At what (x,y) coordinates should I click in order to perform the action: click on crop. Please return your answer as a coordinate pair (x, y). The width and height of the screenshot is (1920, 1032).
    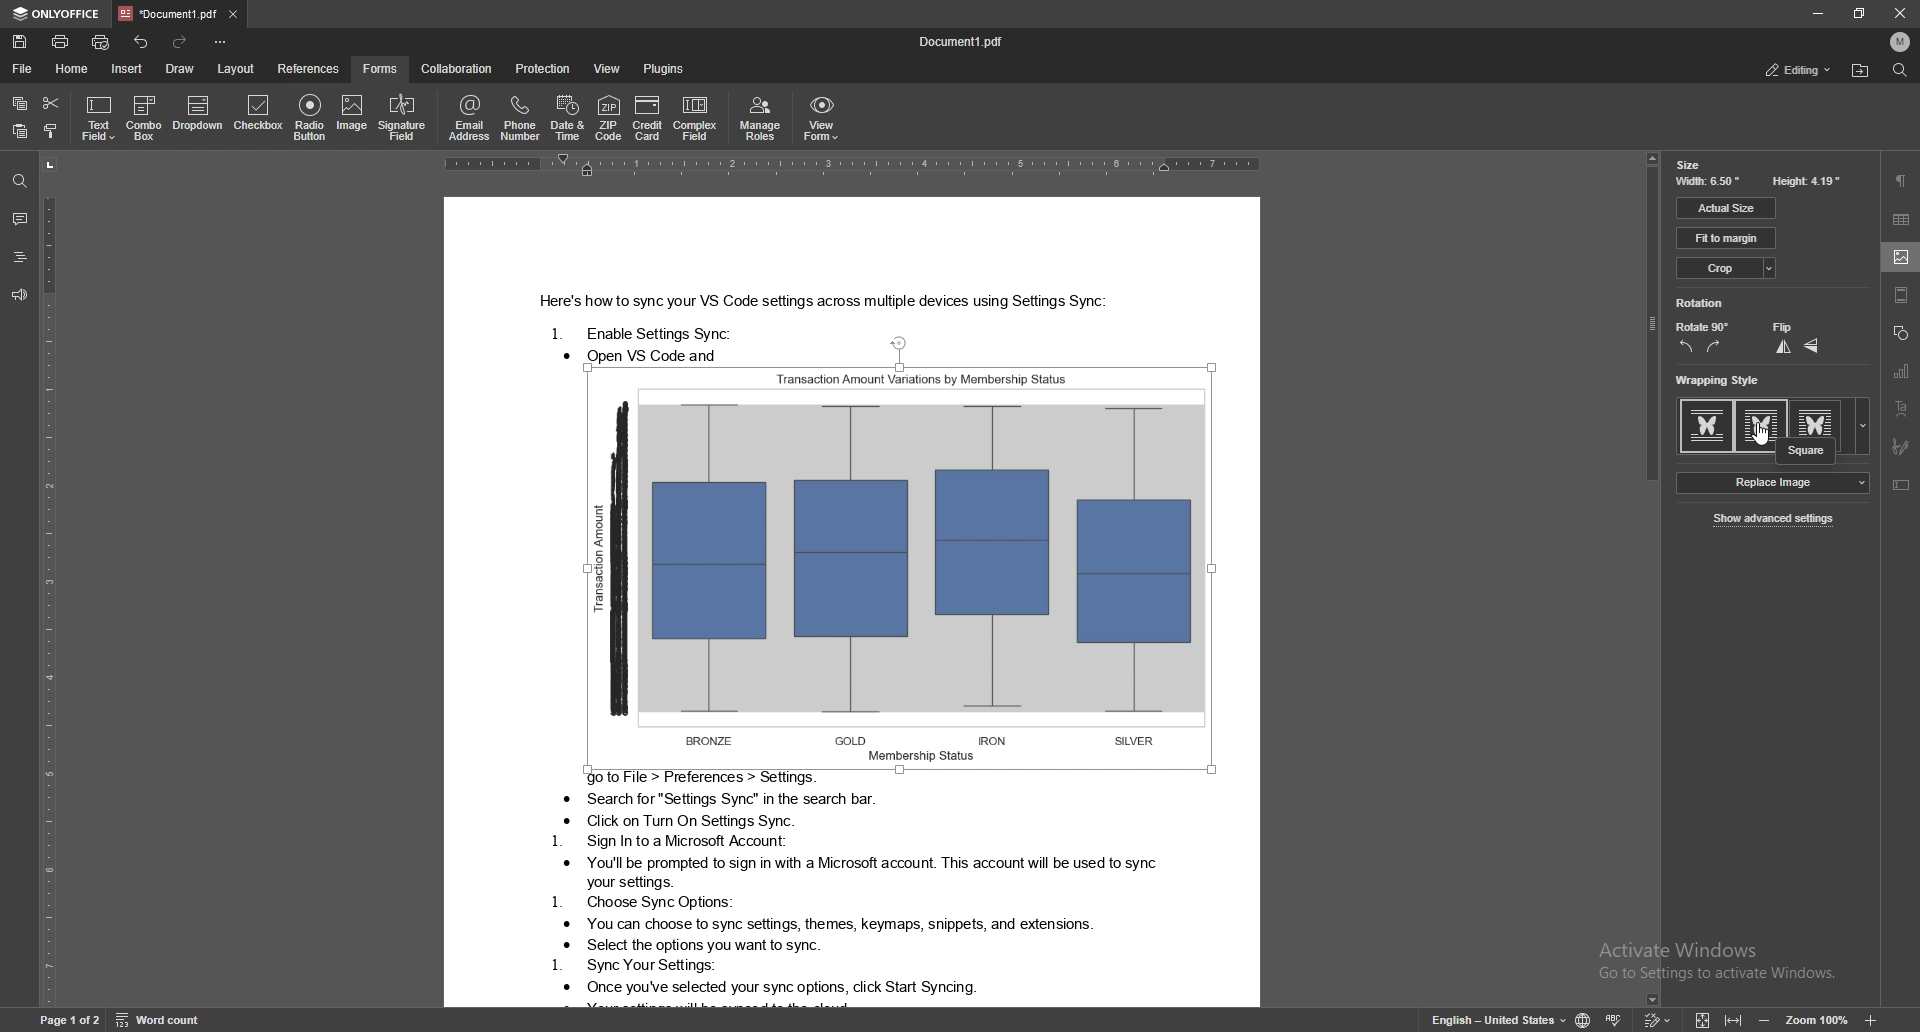
    Looking at the image, I should click on (1729, 268).